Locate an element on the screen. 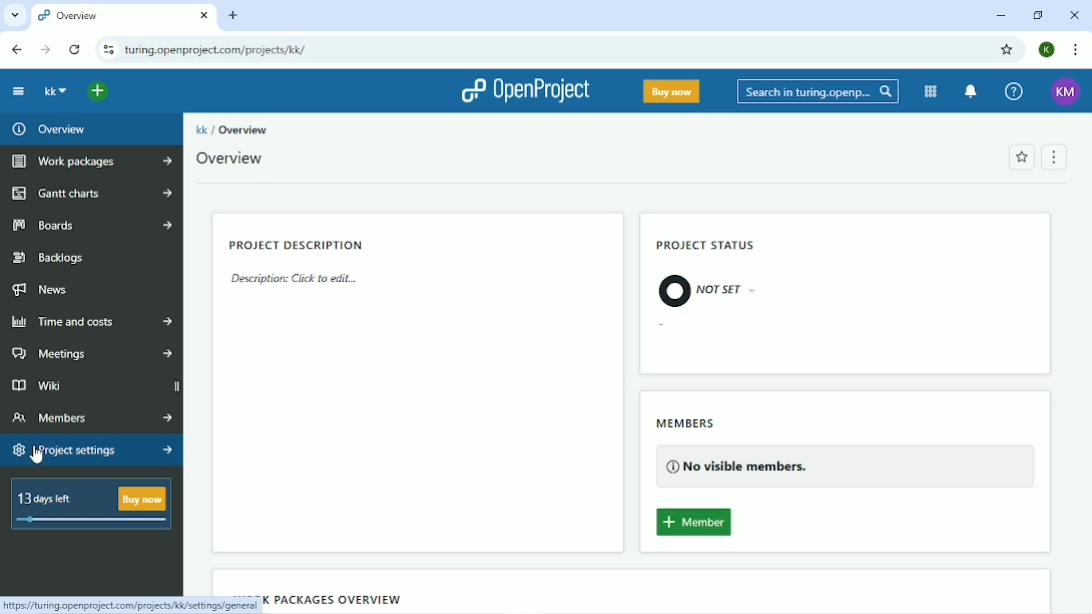 The width and height of the screenshot is (1092, 614). Boards is located at coordinates (92, 227).